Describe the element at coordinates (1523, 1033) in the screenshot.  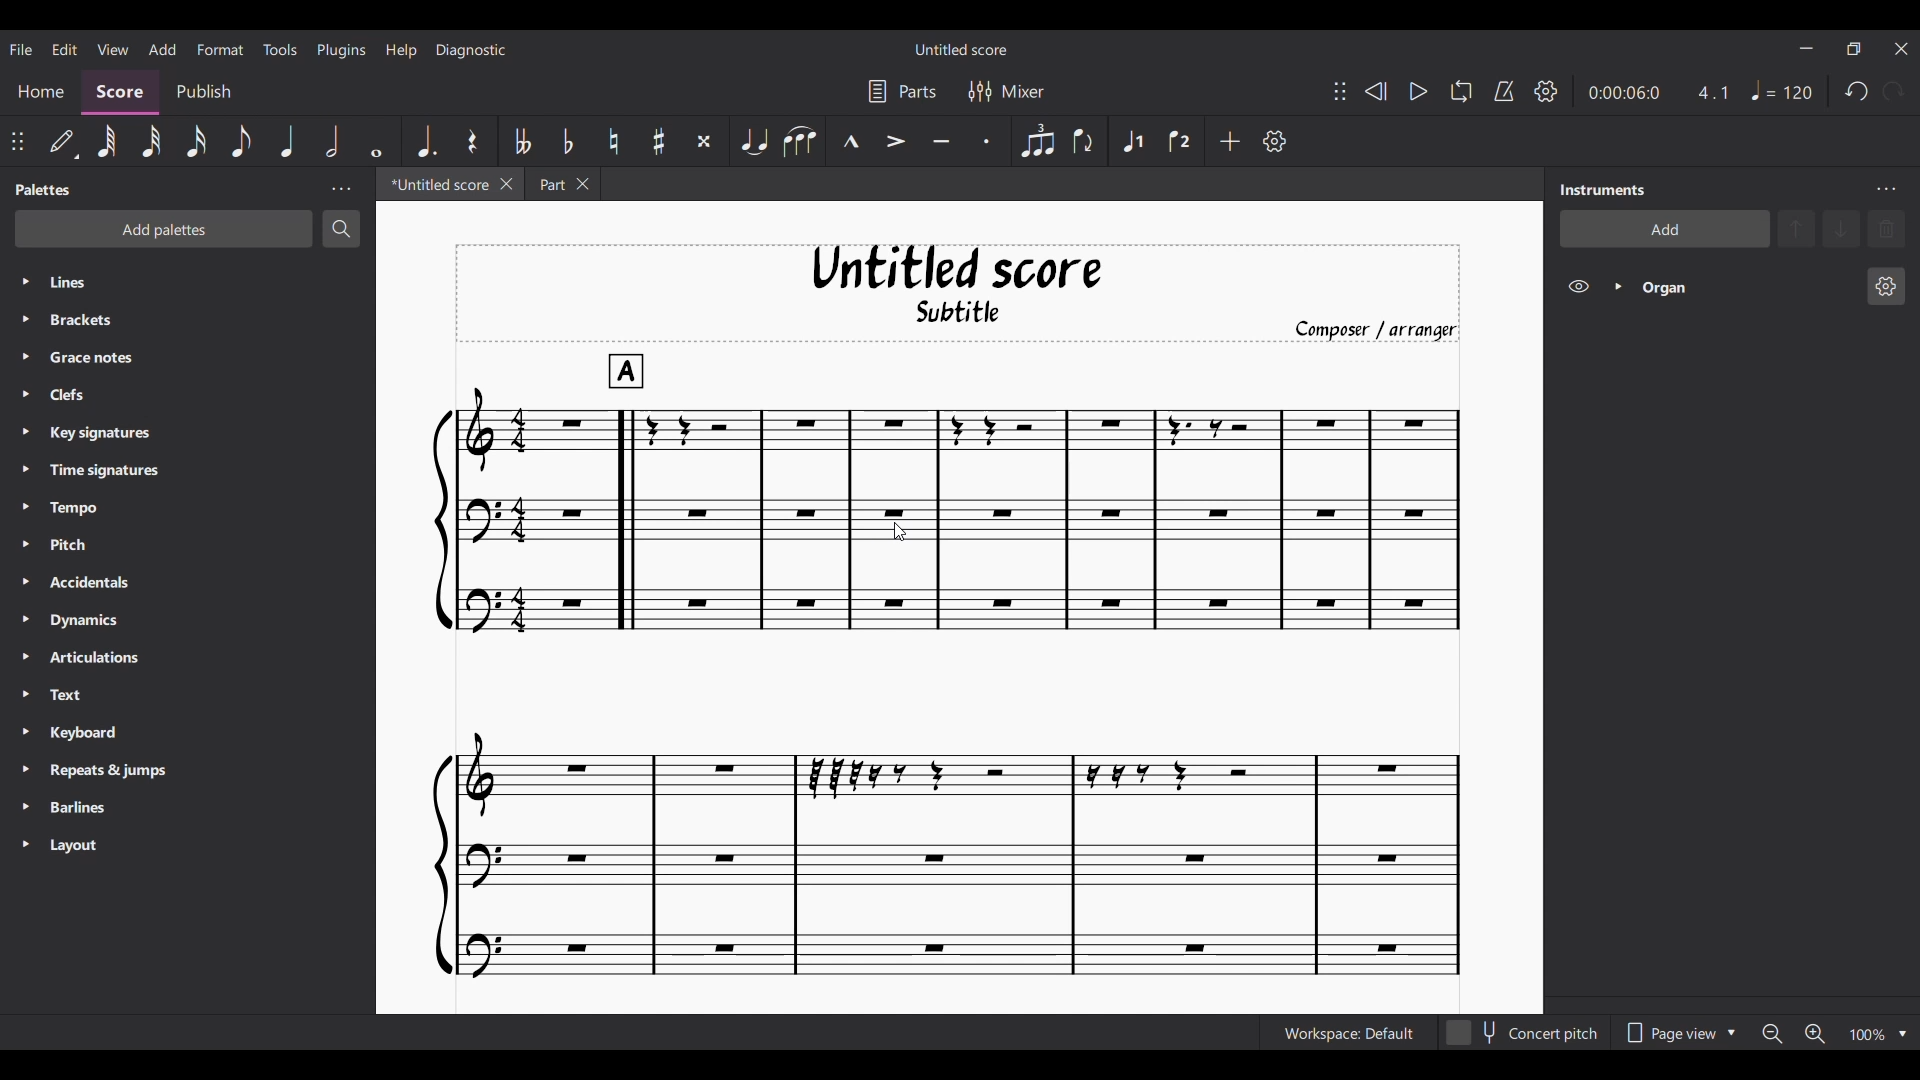
I see `Toggle for concert pitch` at that location.